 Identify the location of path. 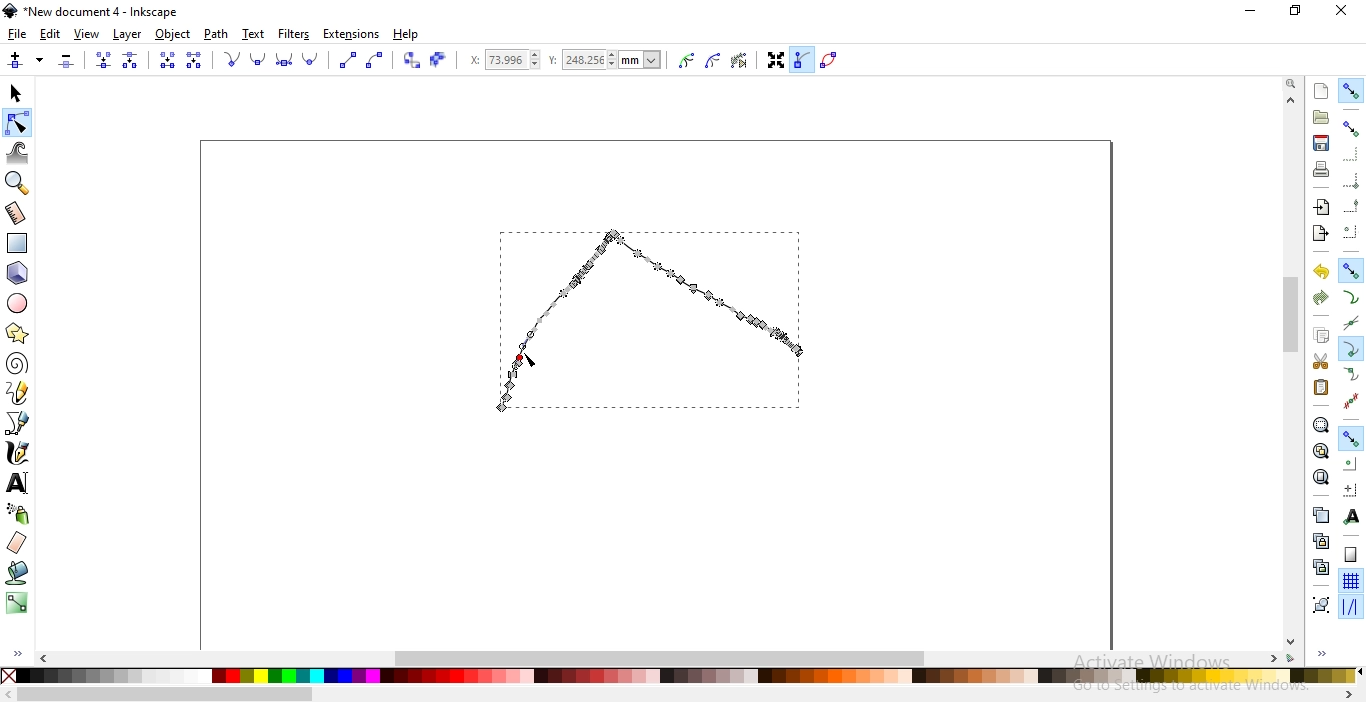
(214, 34).